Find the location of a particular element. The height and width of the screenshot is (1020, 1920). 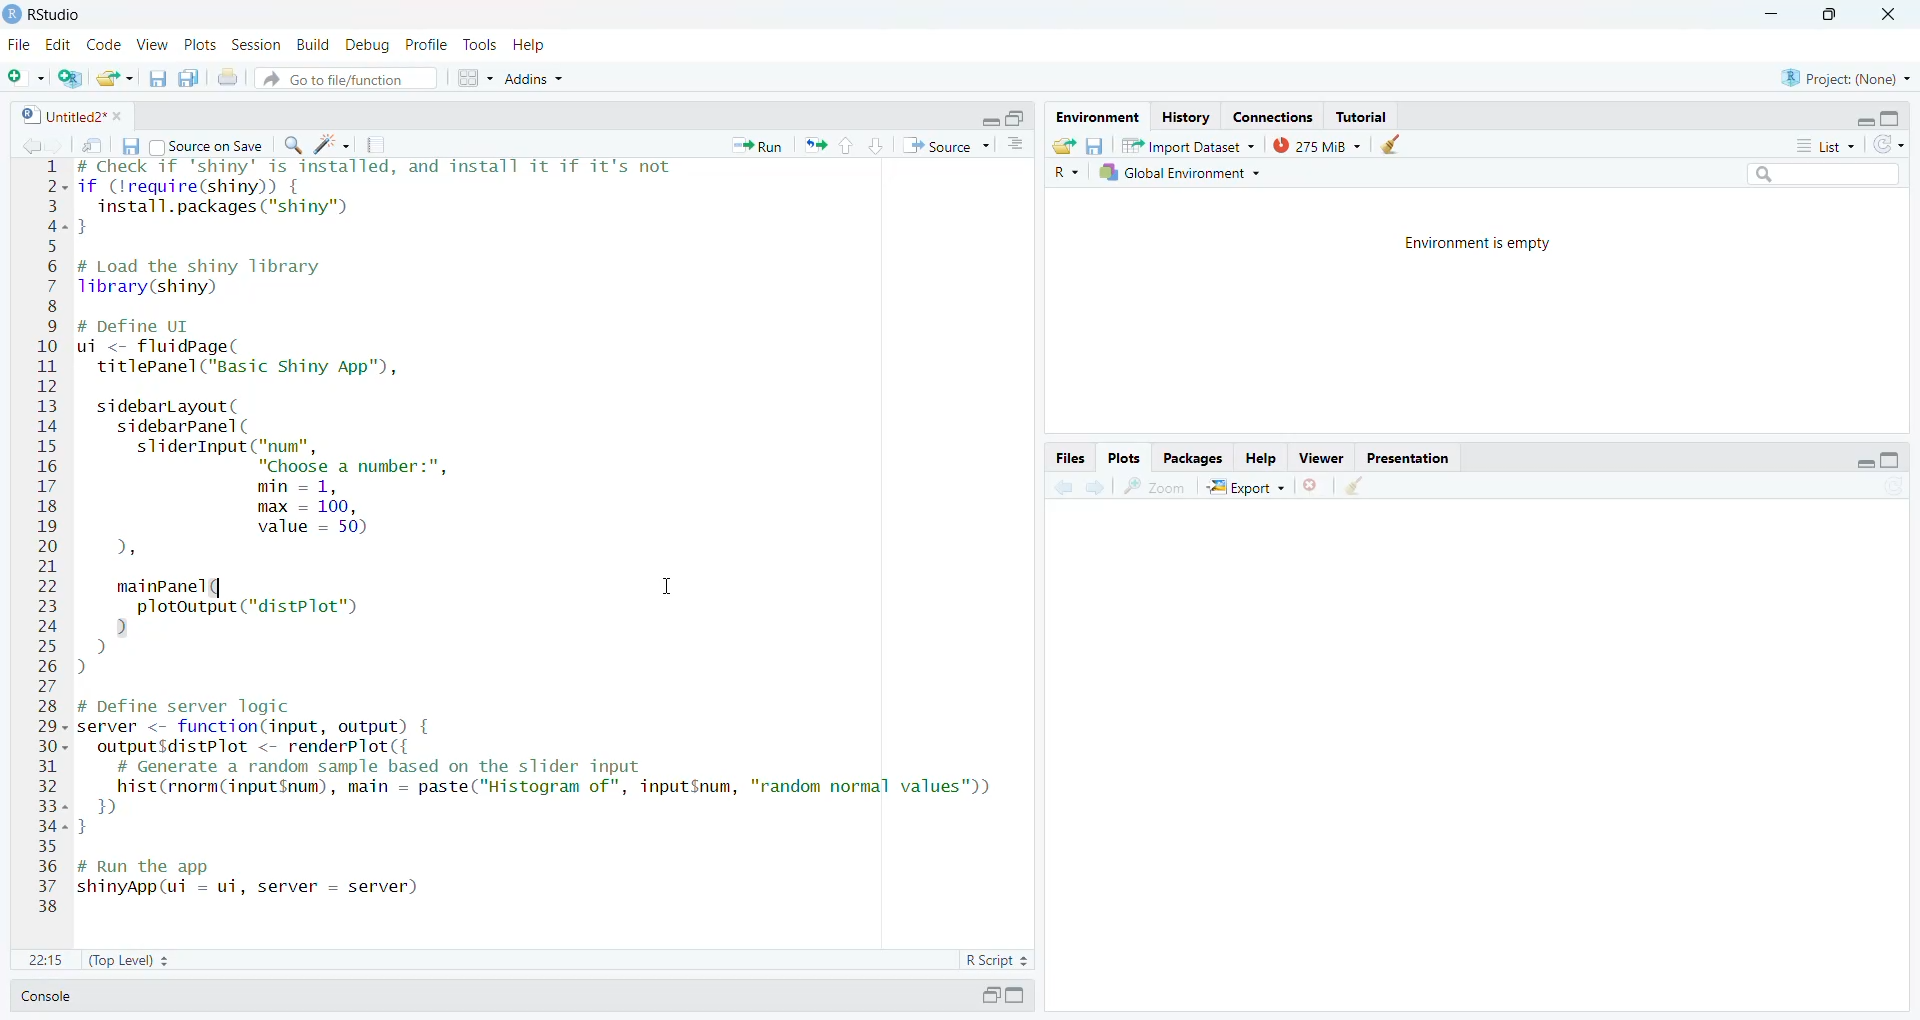

compile report is located at coordinates (375, 144).